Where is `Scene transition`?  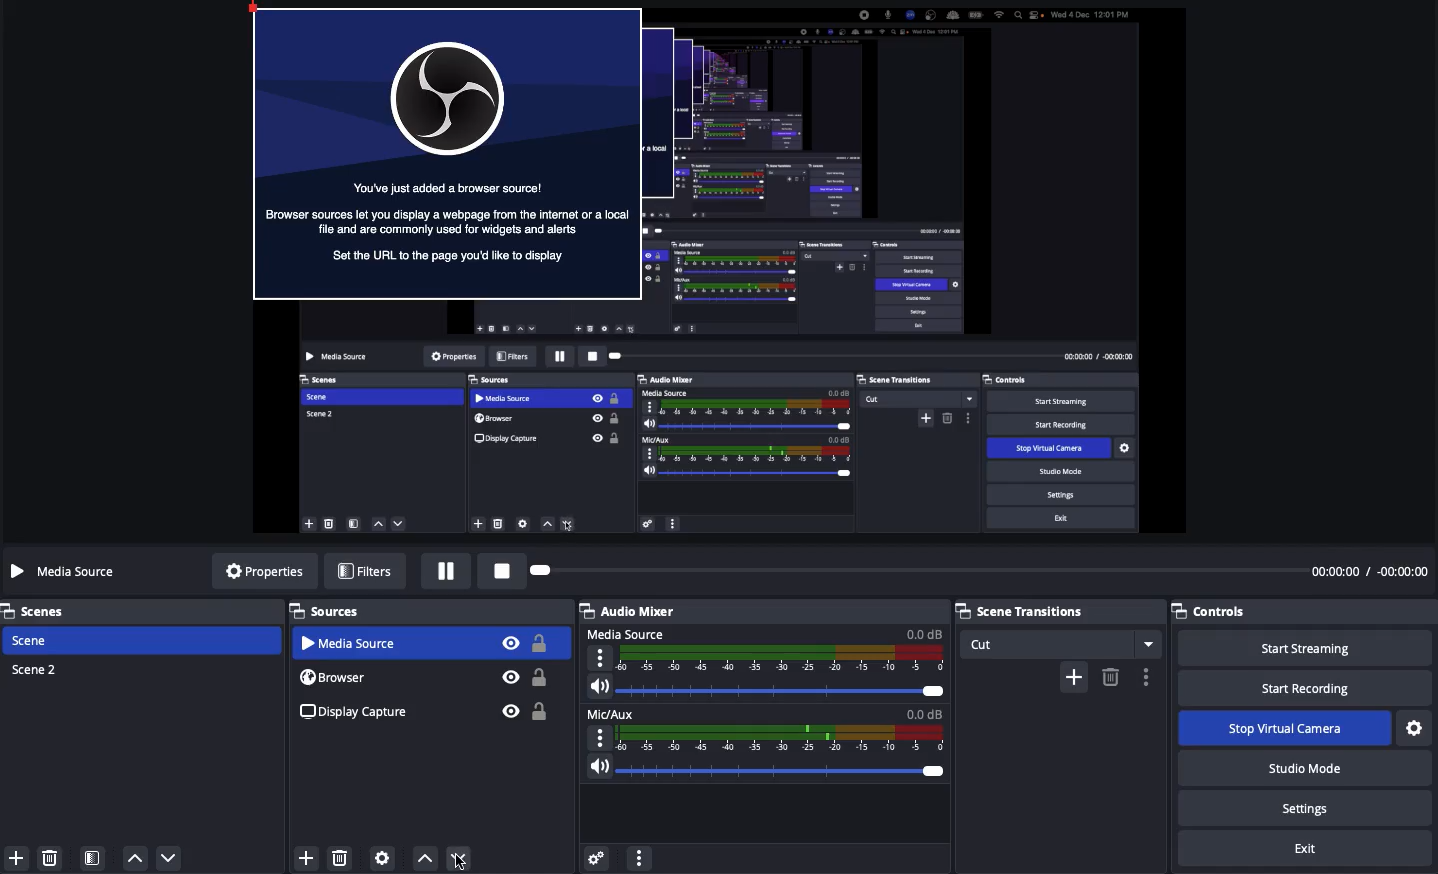
Scene transition is located at coordinates (1058, 609).